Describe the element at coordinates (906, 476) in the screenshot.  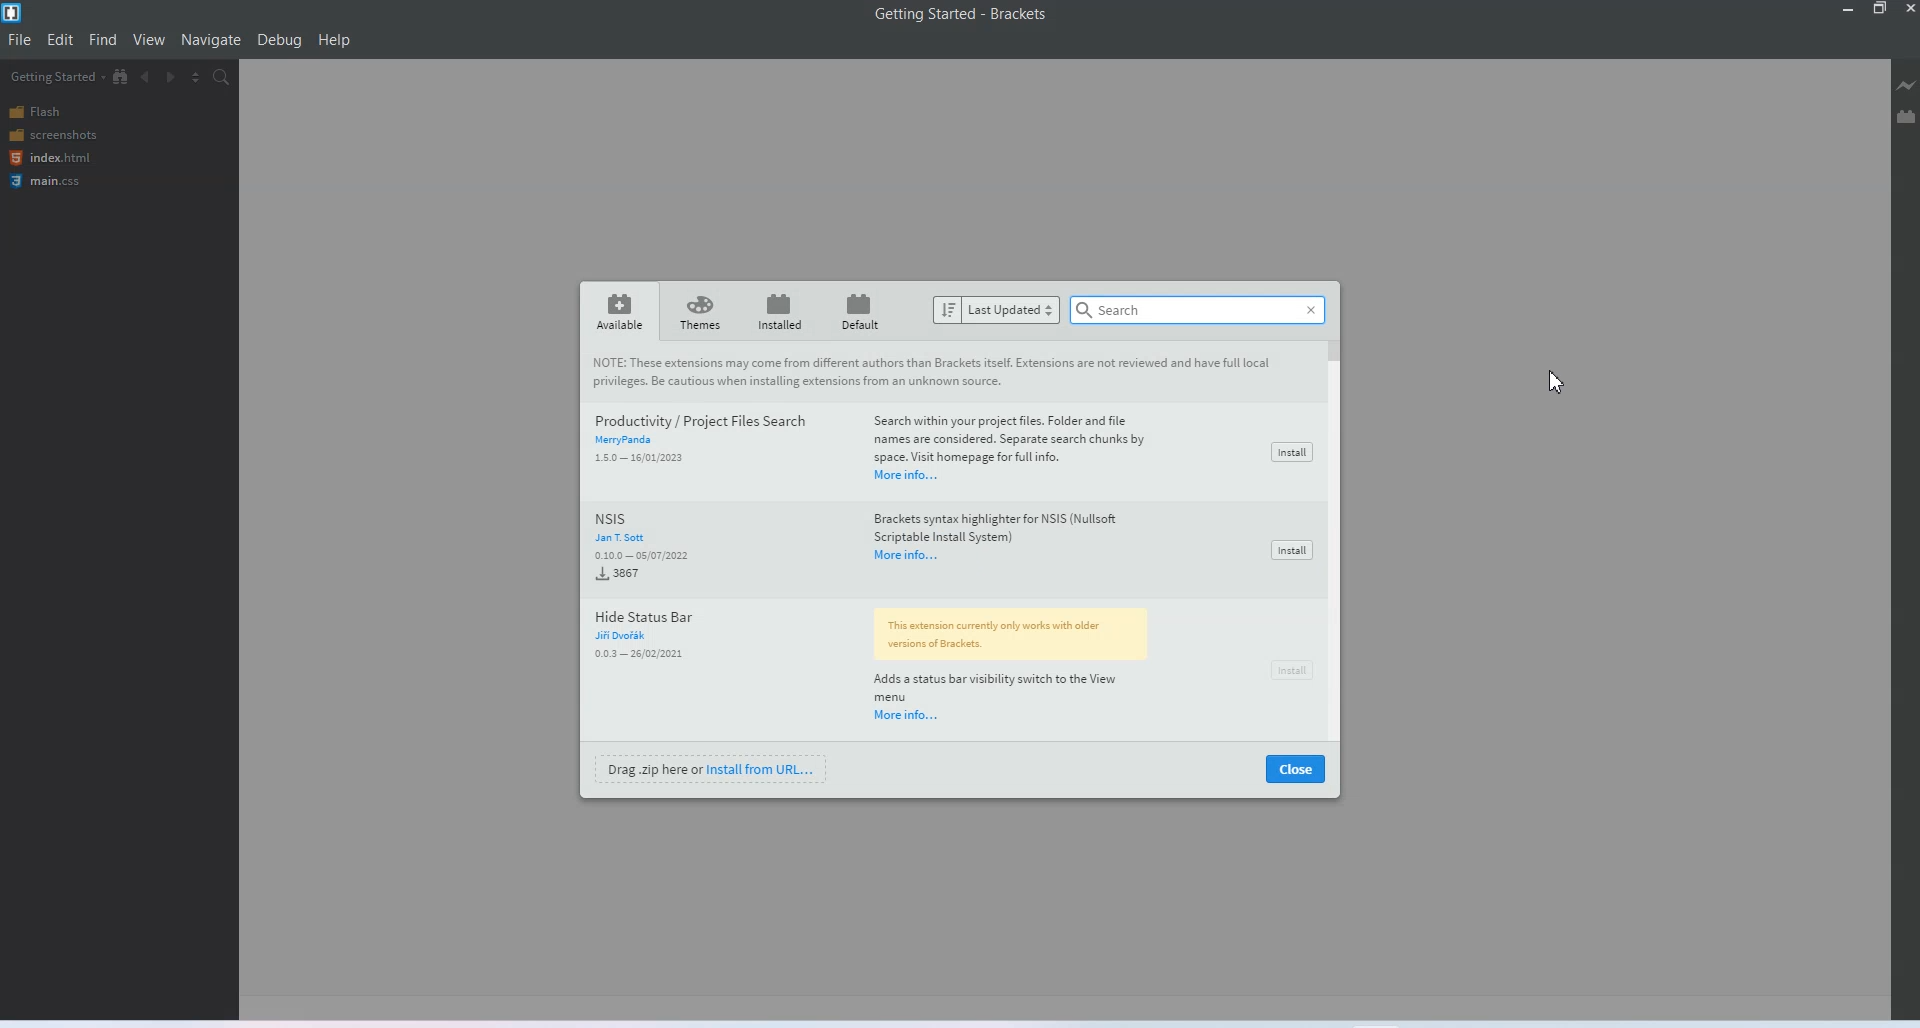
I see `More info..` at that location.